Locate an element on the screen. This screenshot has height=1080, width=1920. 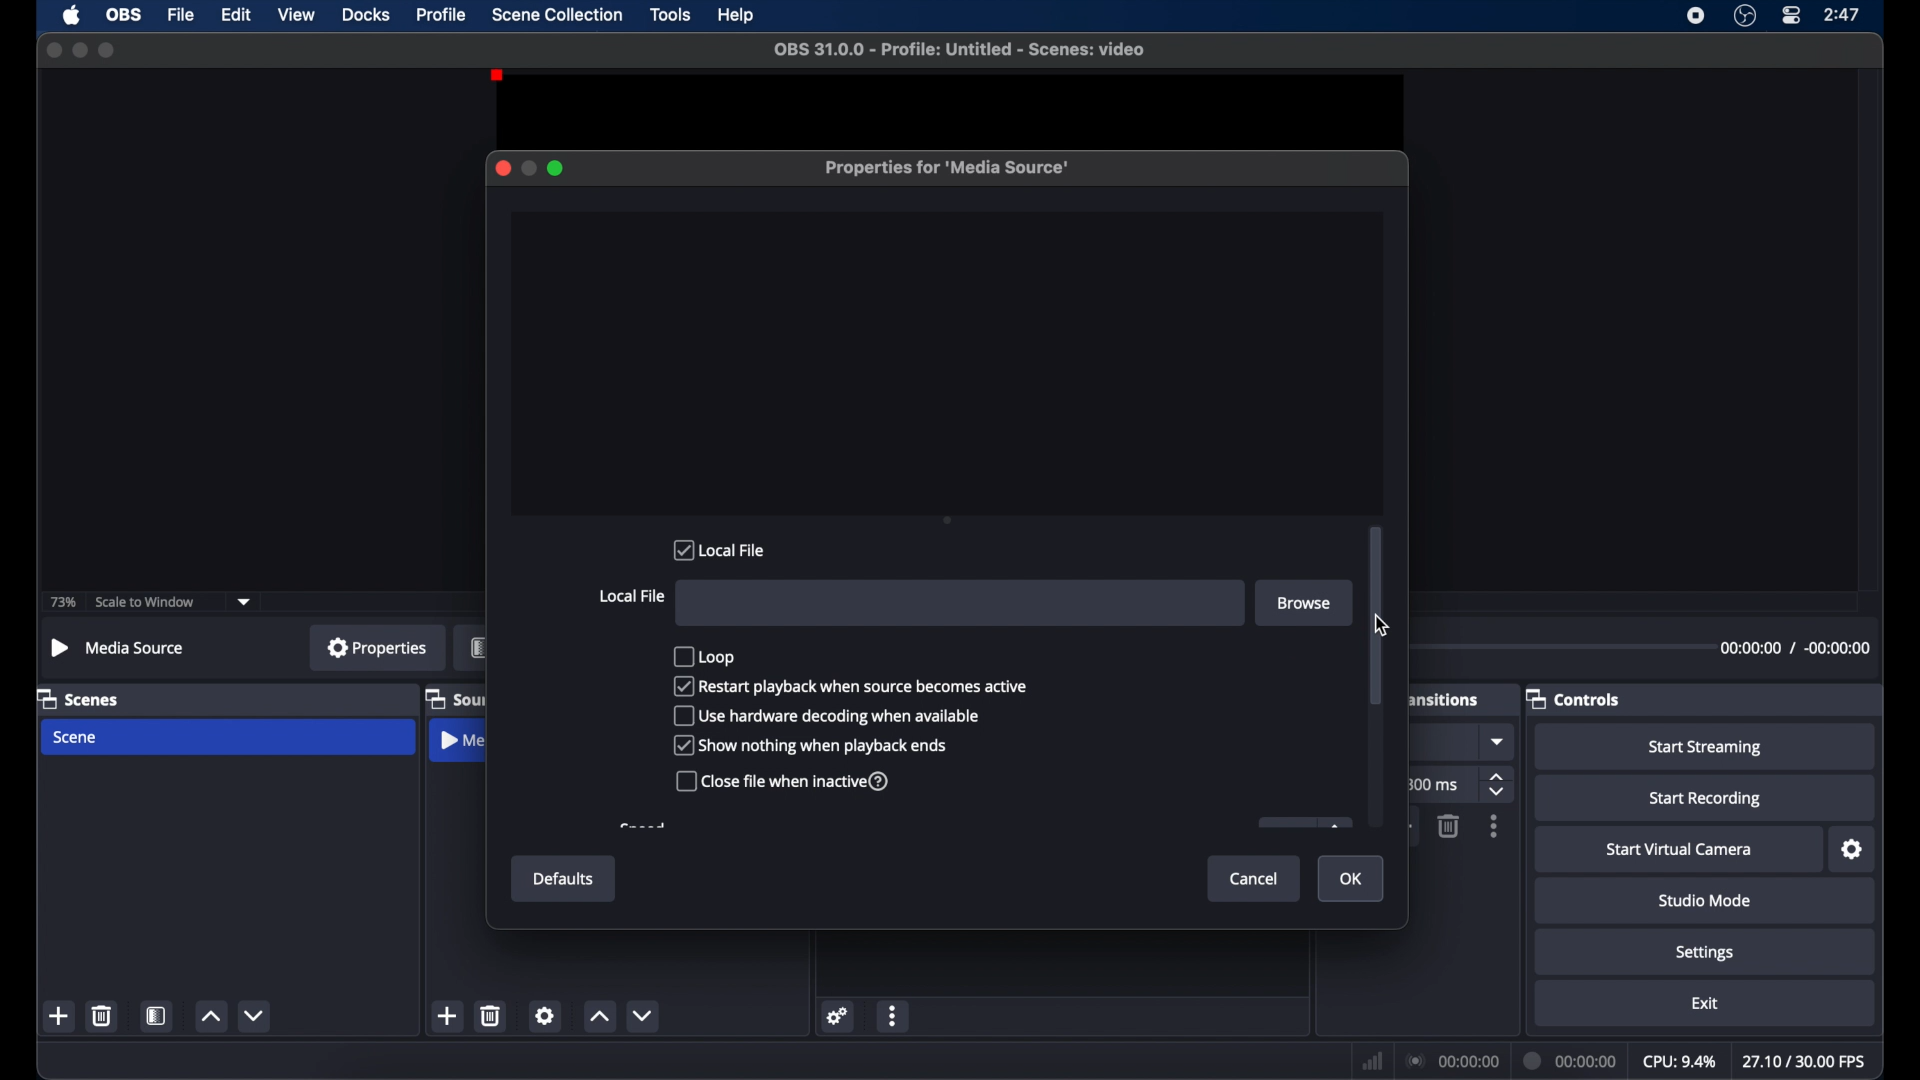
dropdown is located at coordinates (245, 602).